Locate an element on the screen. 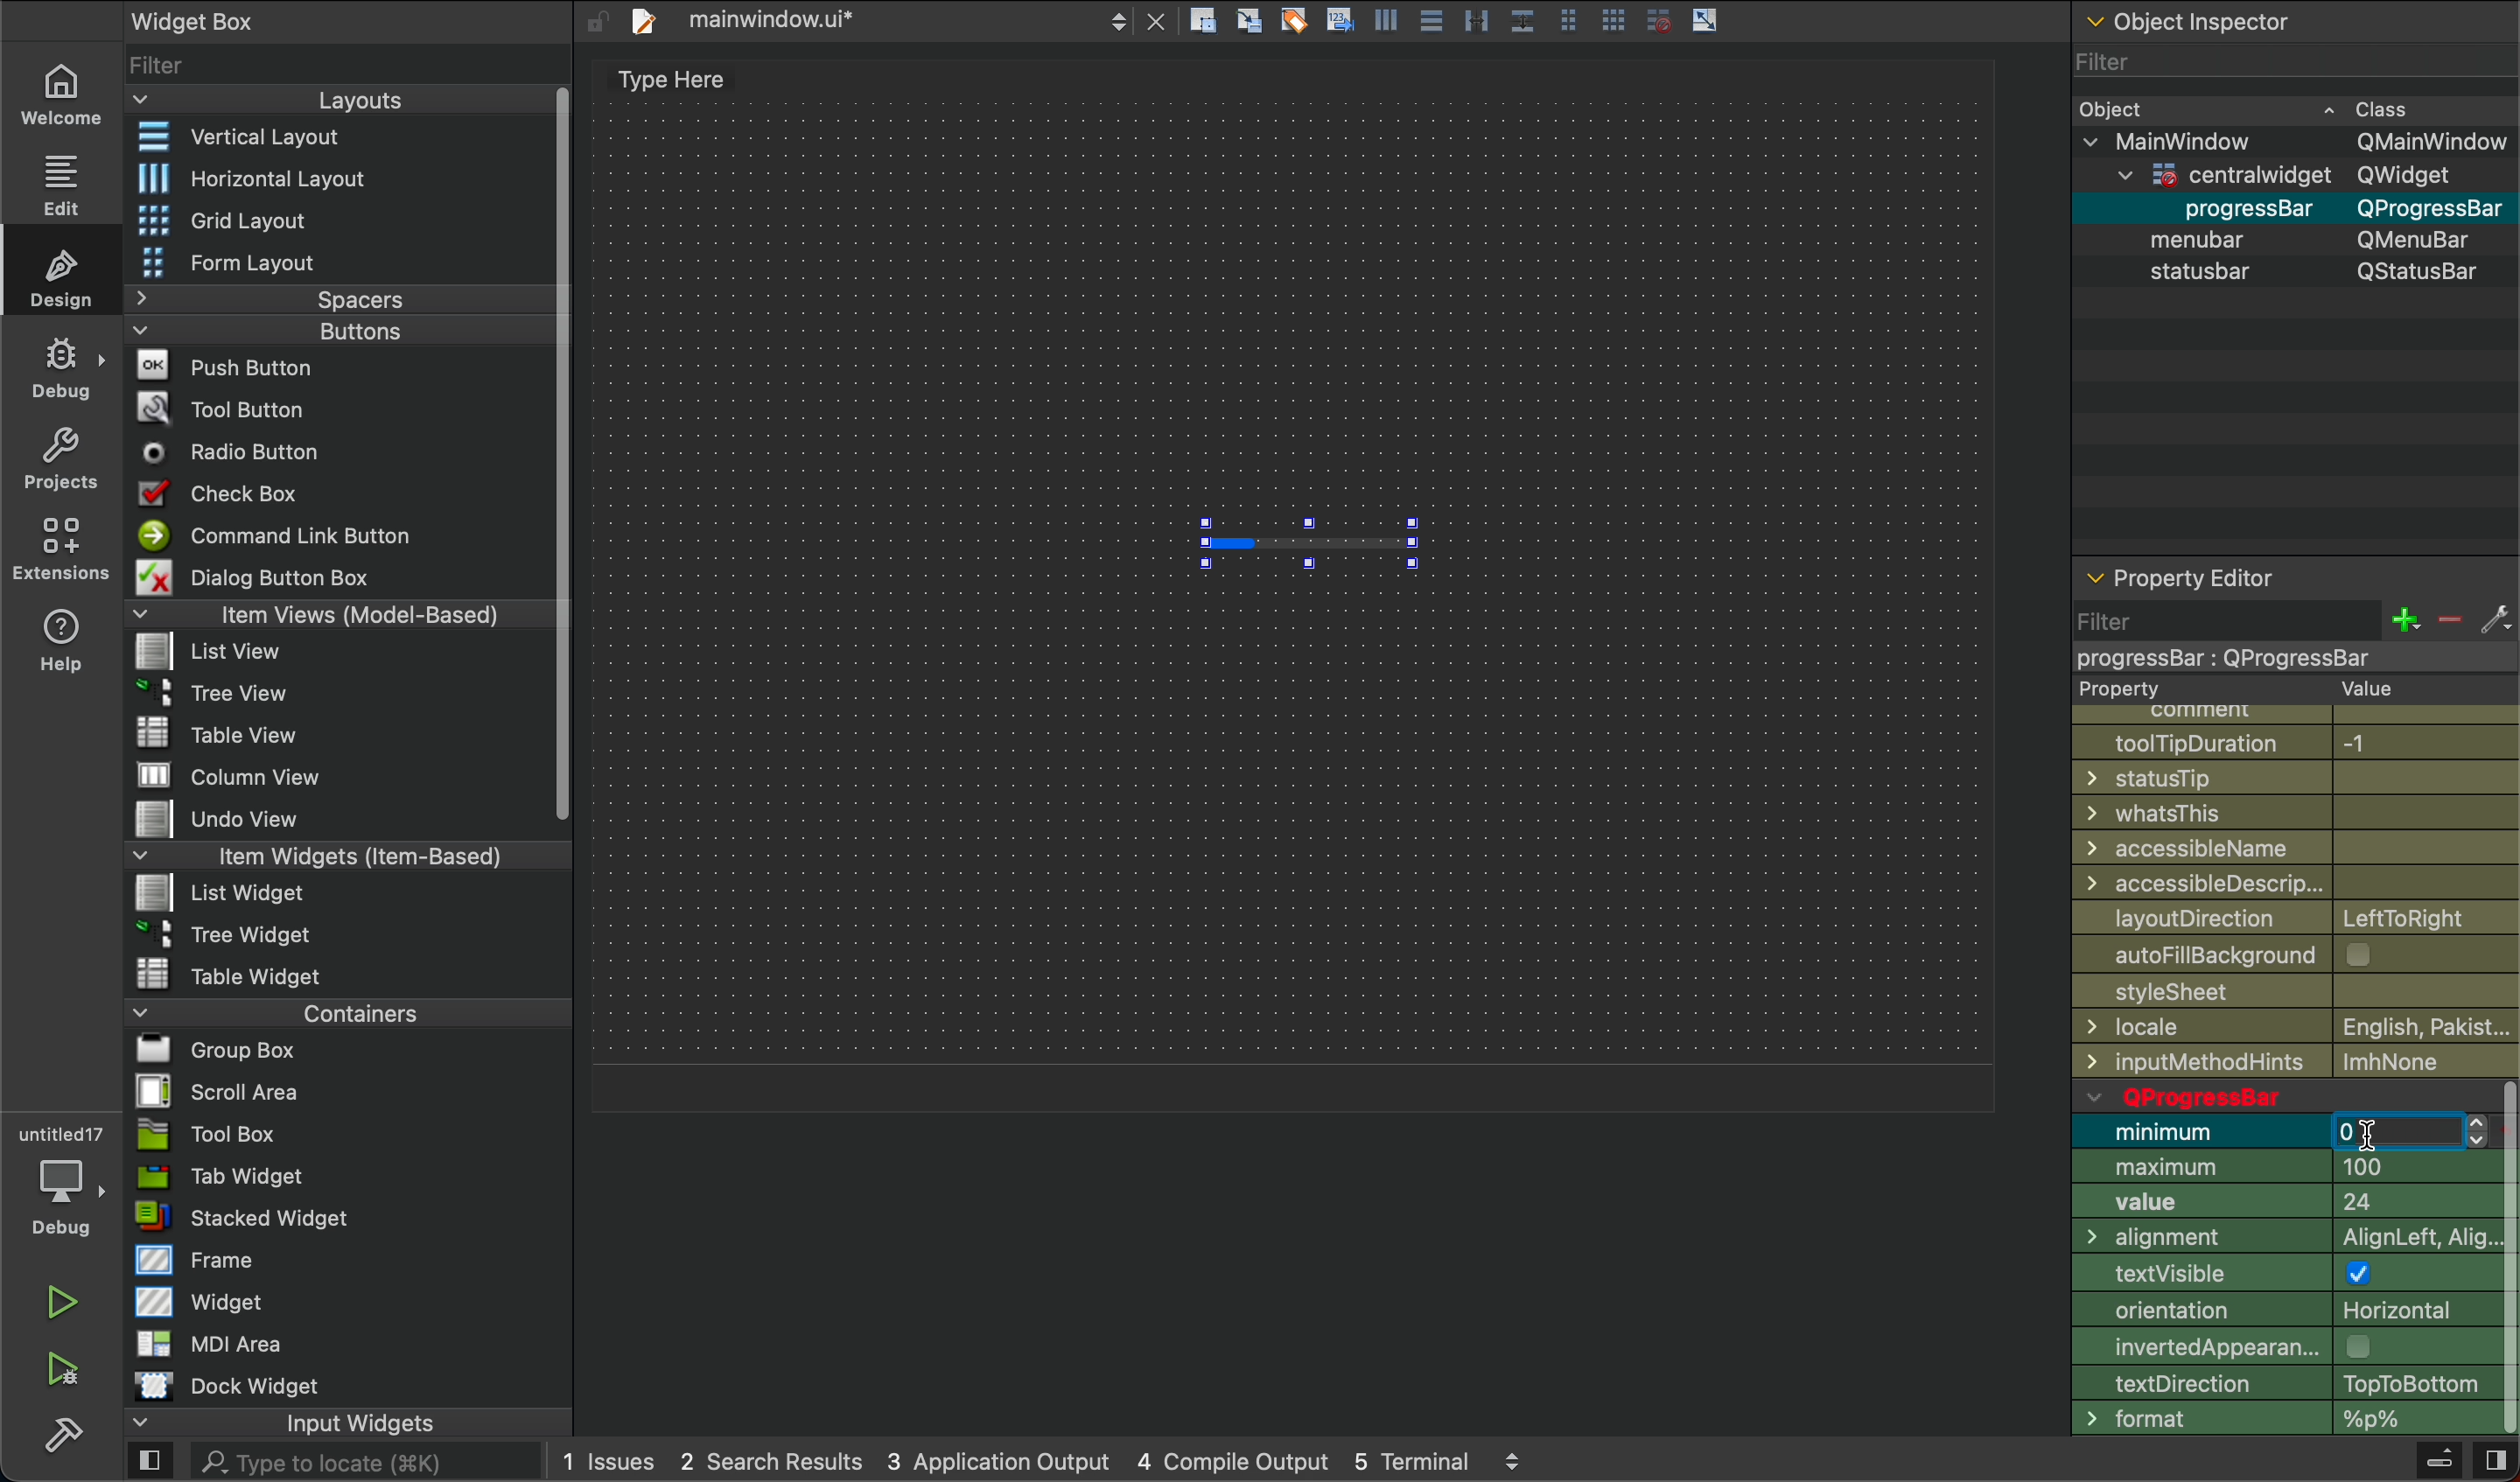 This screenshot has height=1482, width=2520. Layout is located at coordinates (322, 100).